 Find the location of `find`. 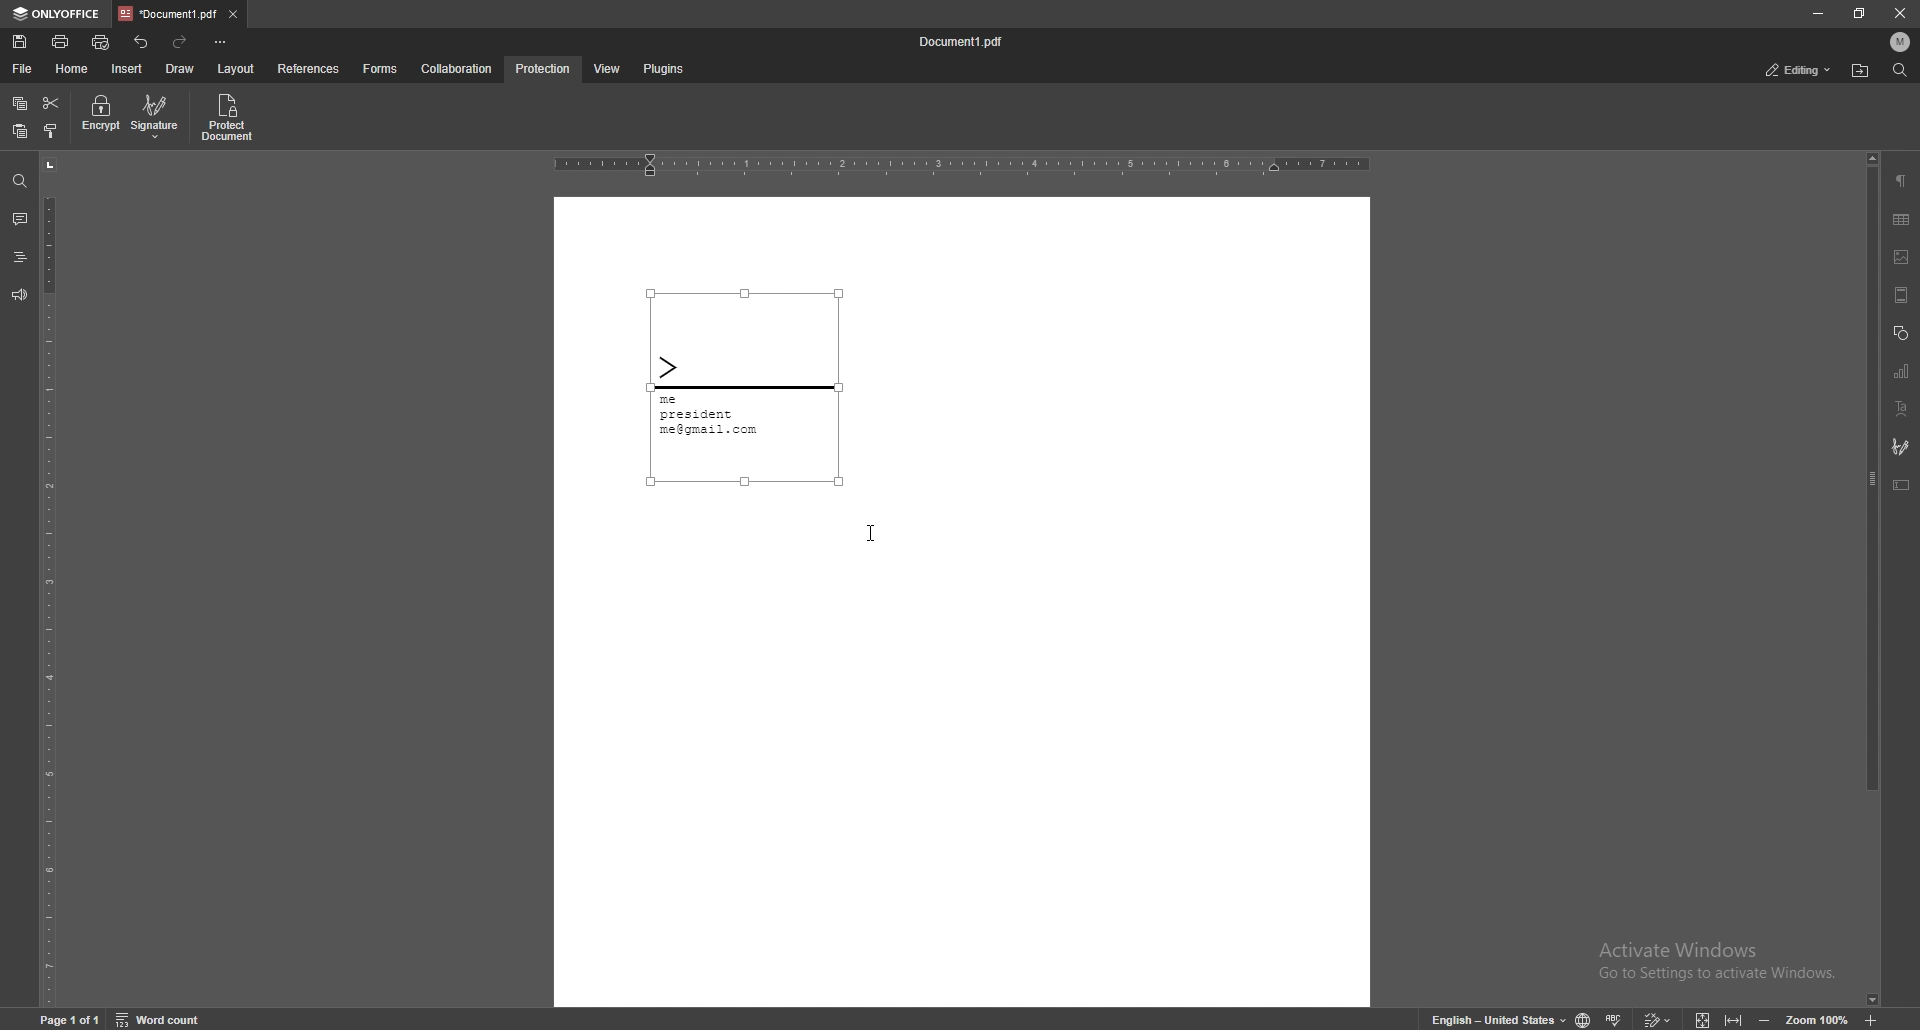

find is located at coordinates (20, 182).